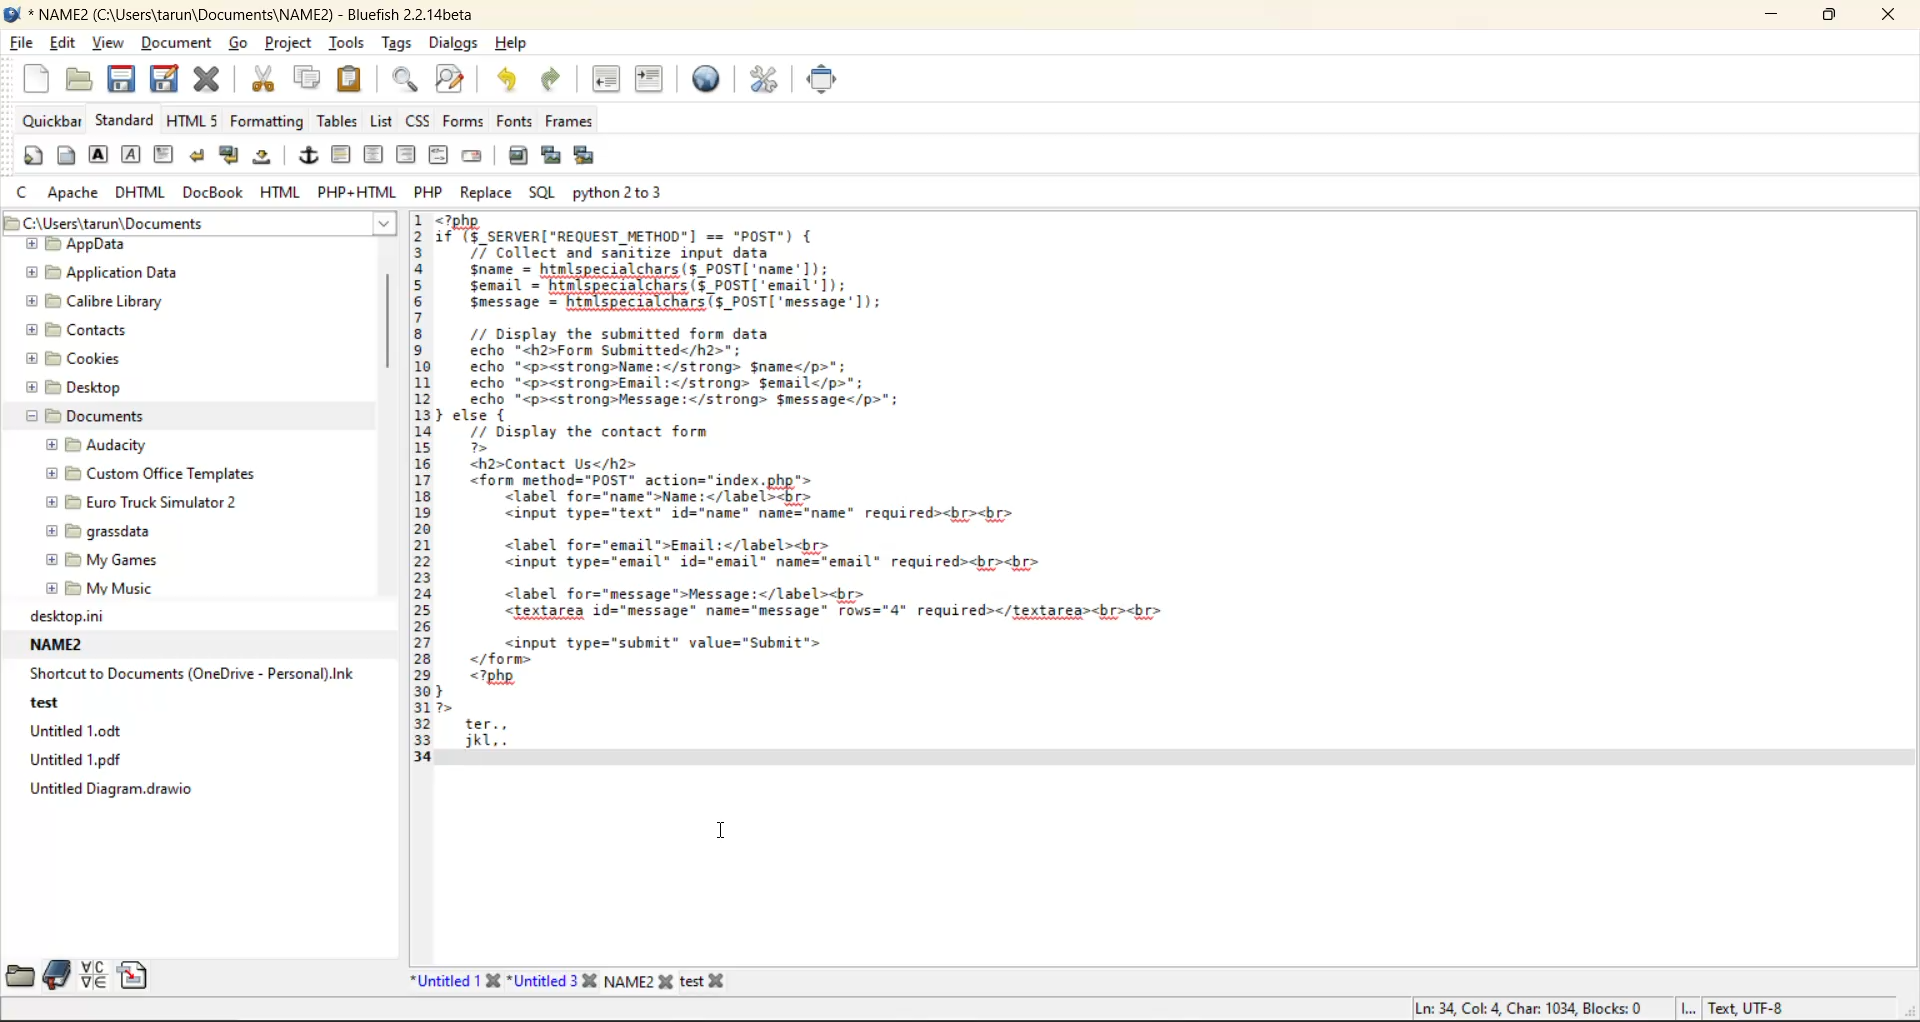 Image resolution: width=1920 pixels, height=1022 pixels. I want to click on edit, so click(67, 45).